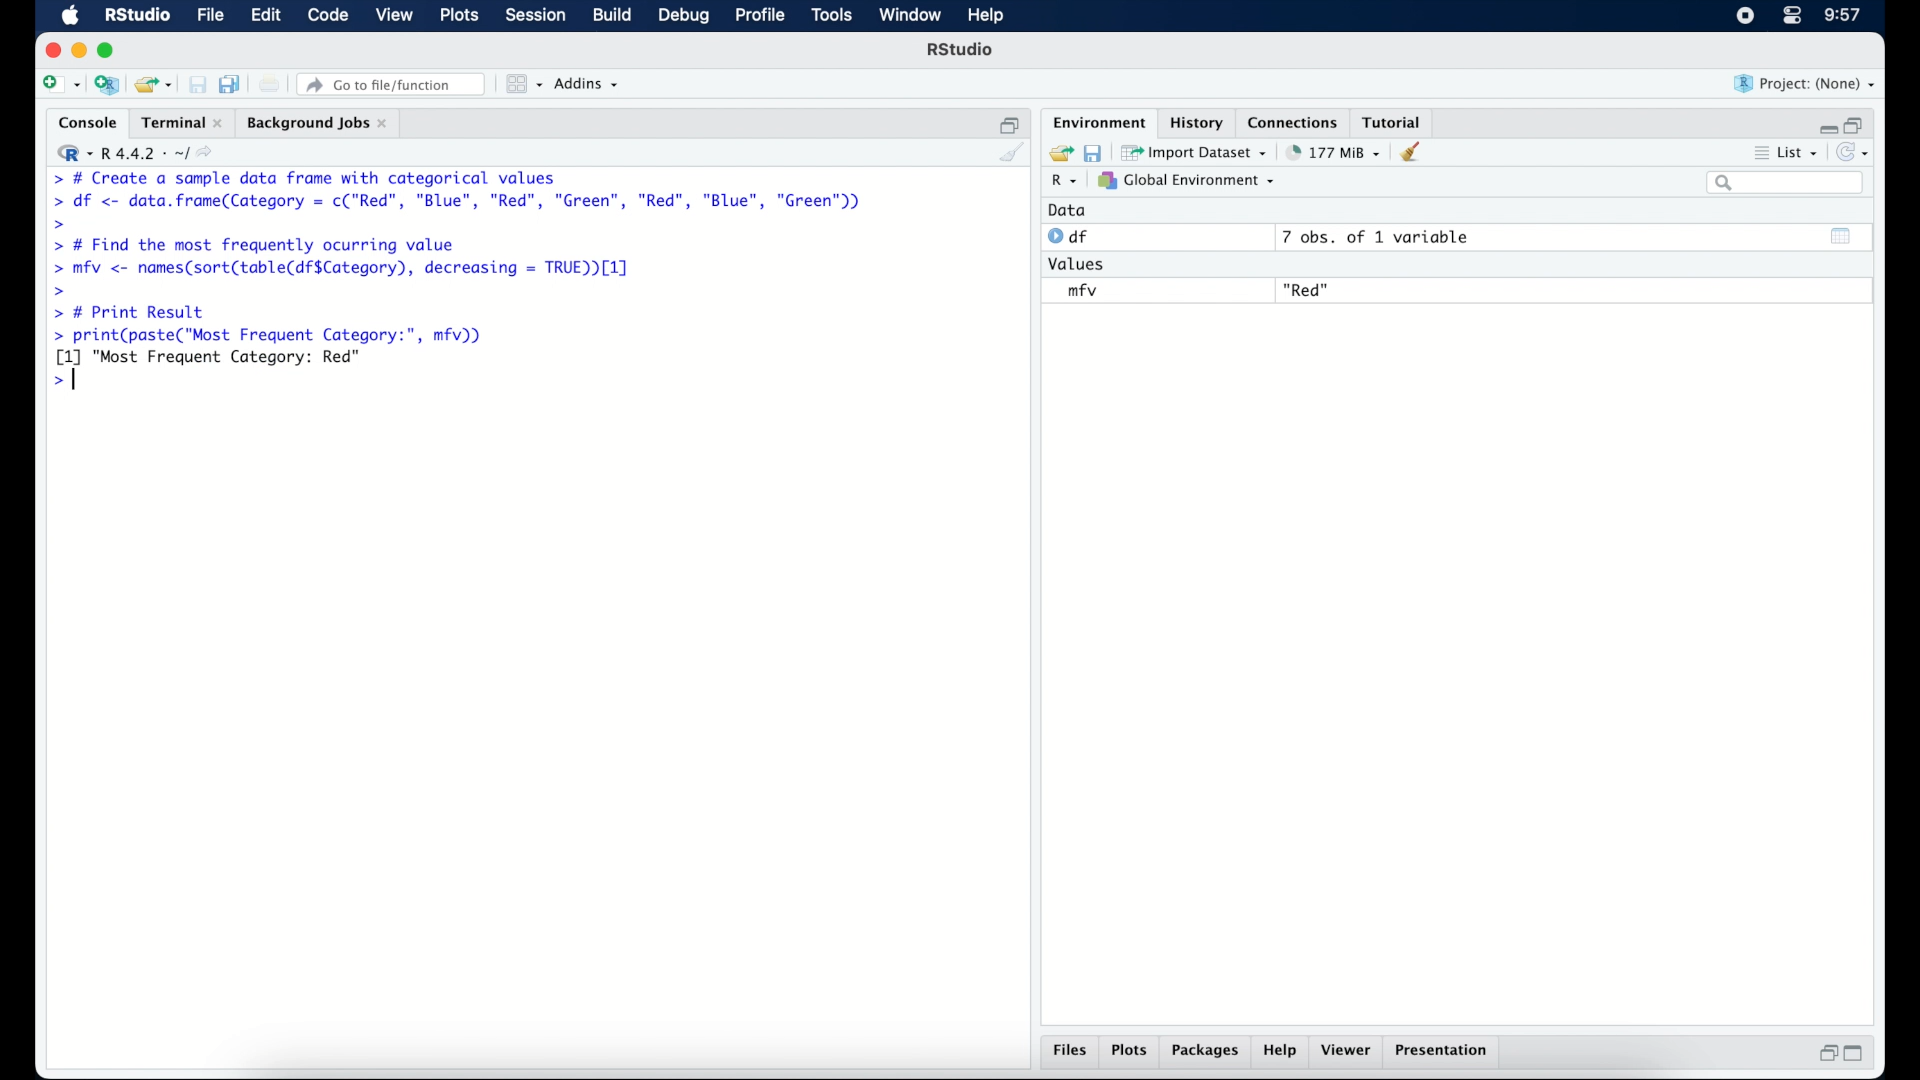 The height and width of the screenshot is (1080, 1920). Describe the element at coordinates (1098, 121) in the screenshot. I see `environment` at that location.